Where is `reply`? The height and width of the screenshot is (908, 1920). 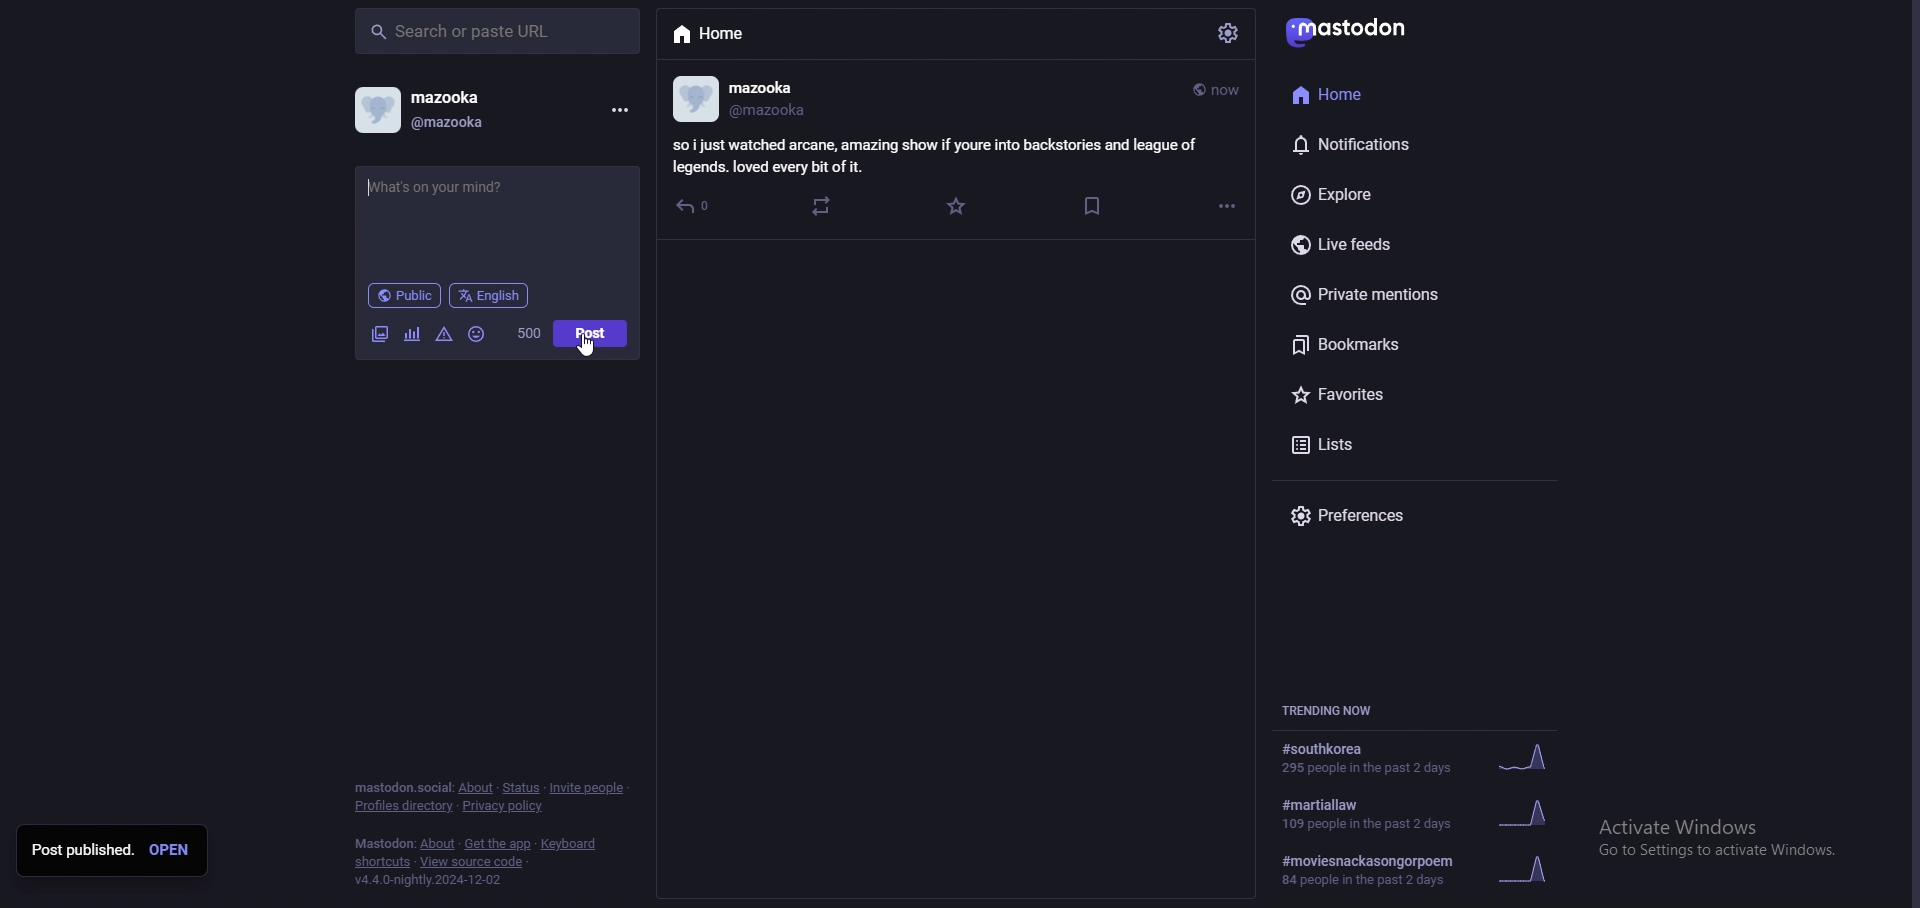 reply is located at coordinates (695, 207).